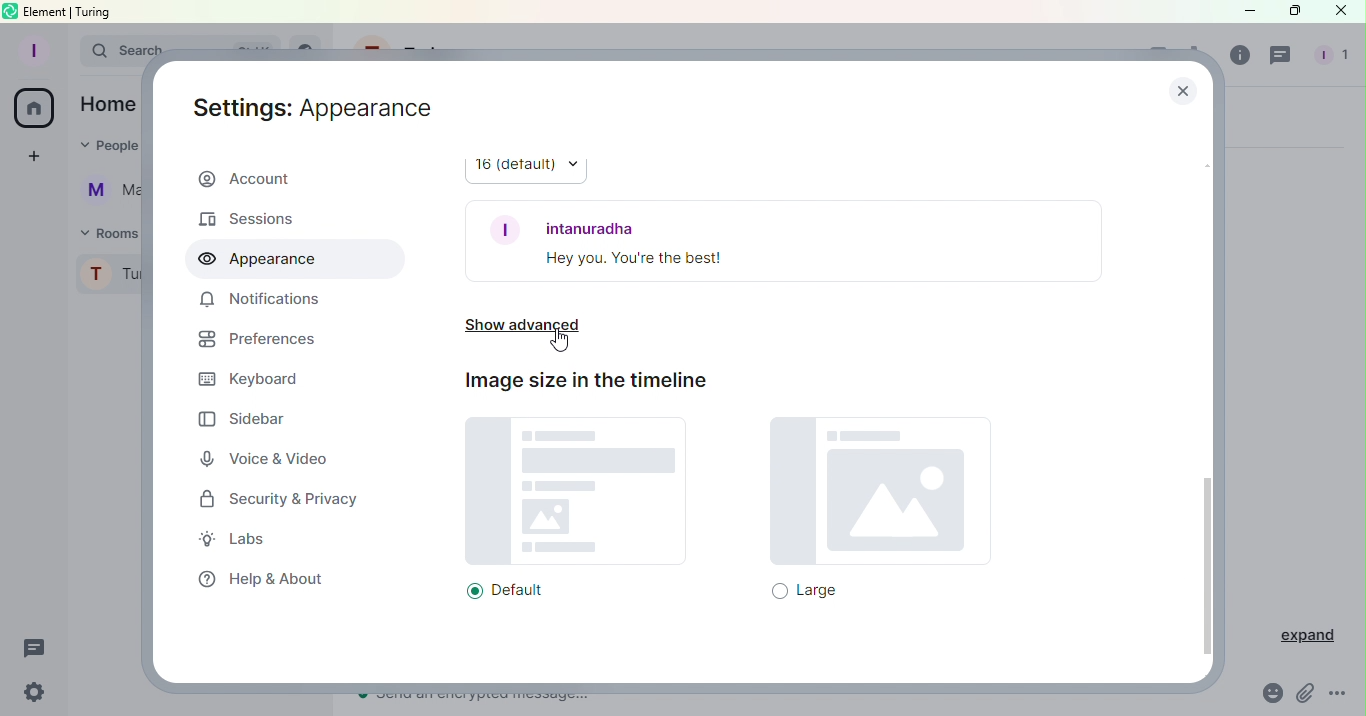 The width and height of the screenshot is (1366, 716). I want to click on Home, so click(108, 107).